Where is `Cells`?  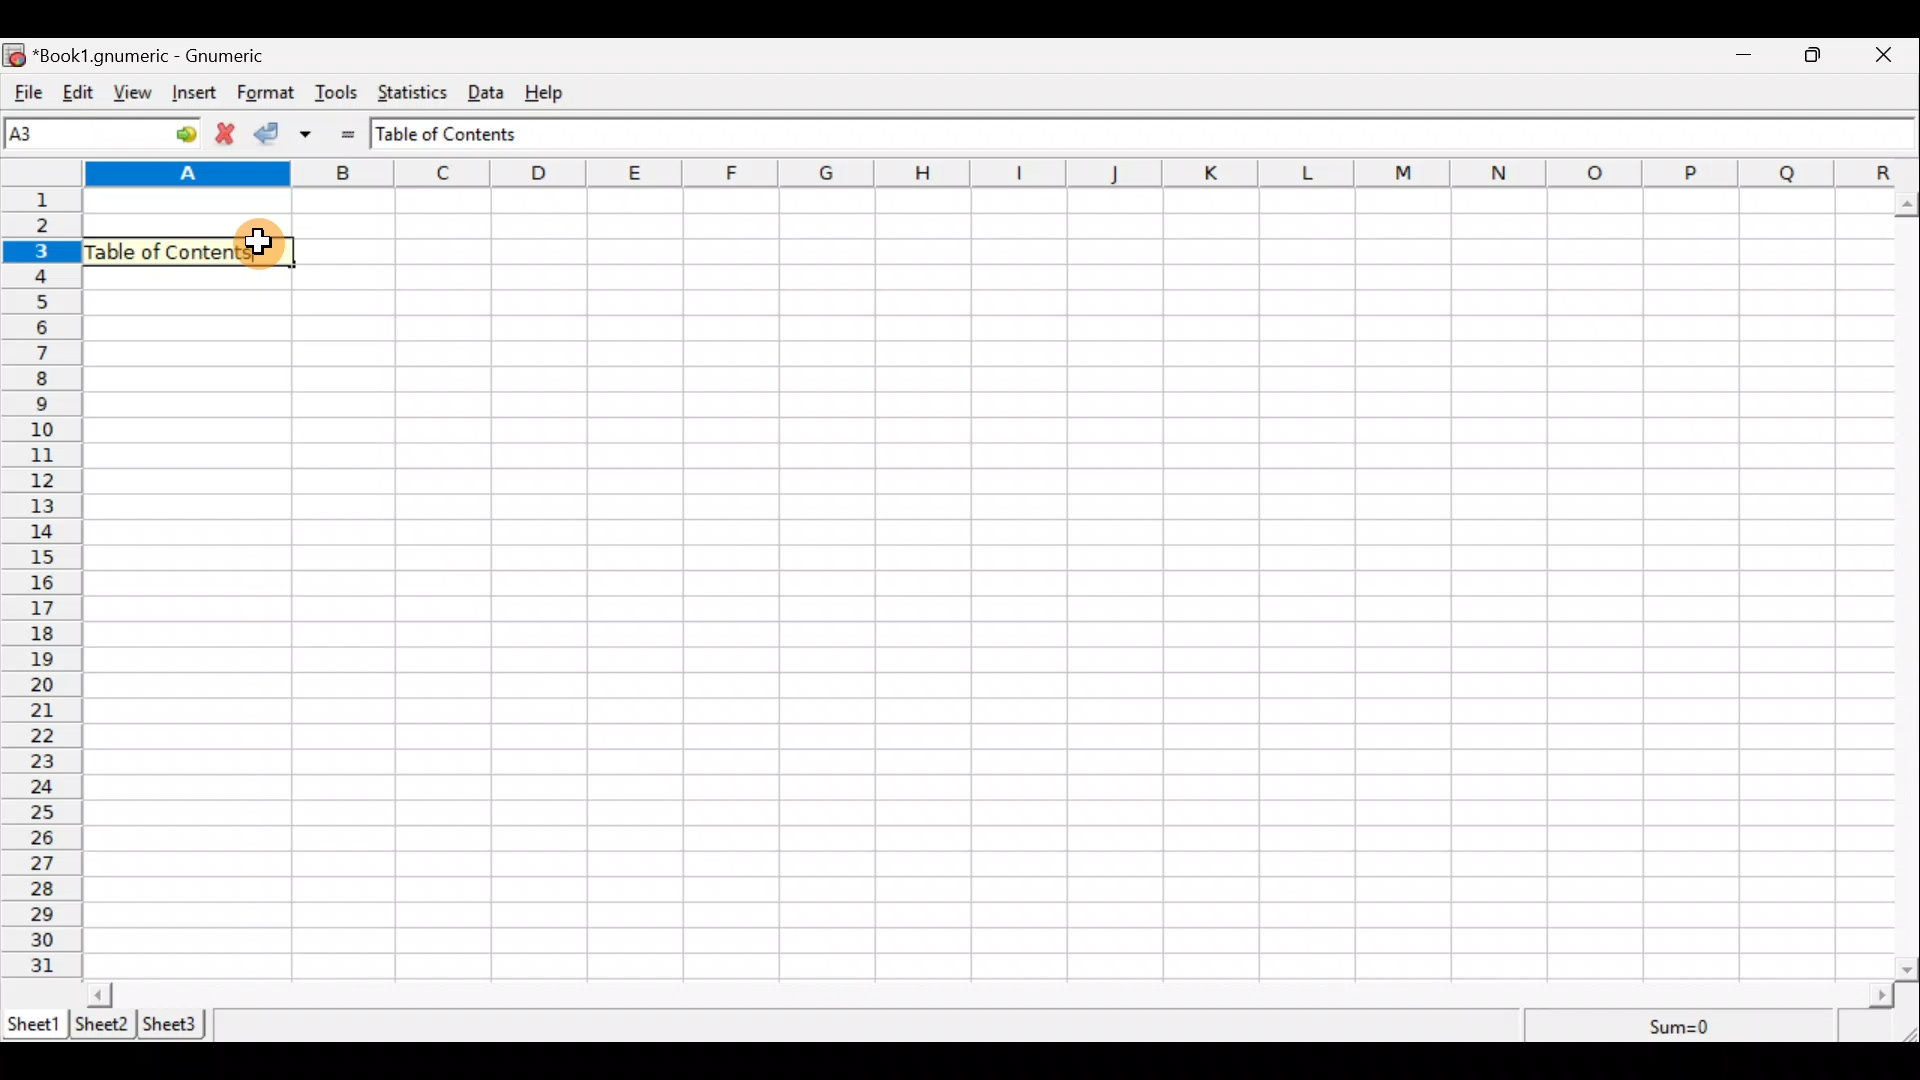 Cells is located at coordinates (988, 584).